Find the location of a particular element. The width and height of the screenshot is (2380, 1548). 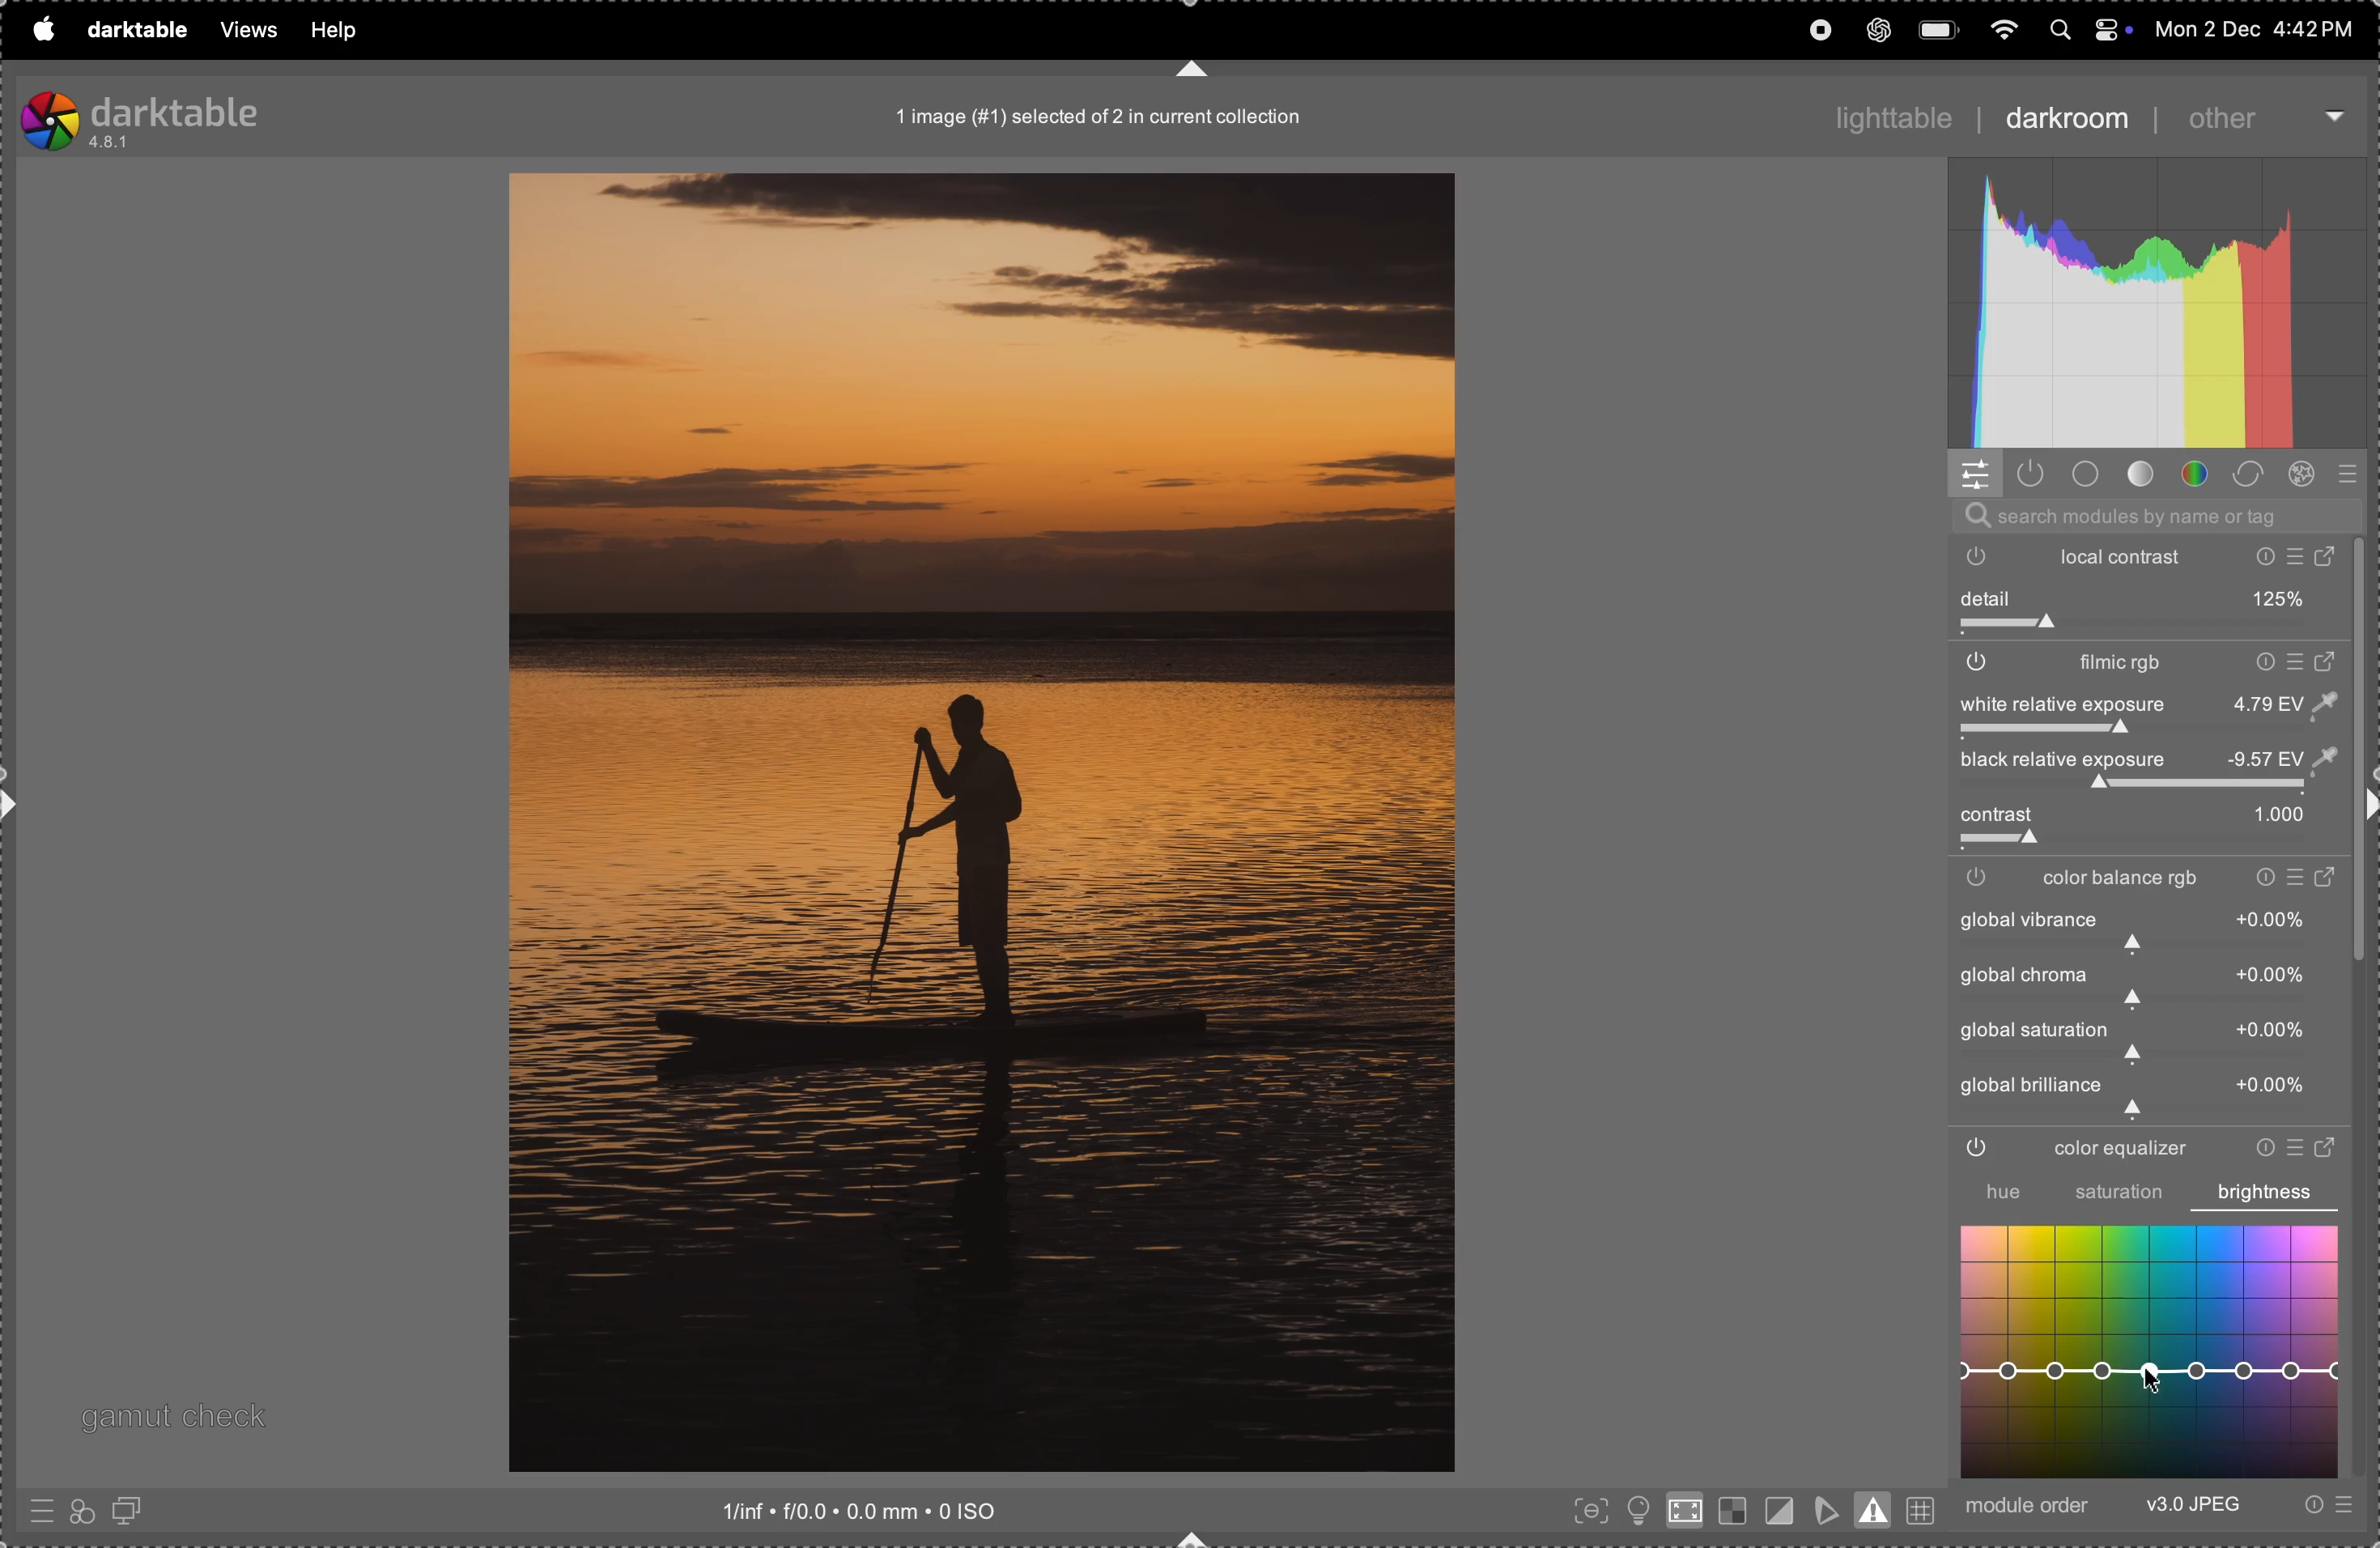

toggle bar is located at coordinates (2150, 628).